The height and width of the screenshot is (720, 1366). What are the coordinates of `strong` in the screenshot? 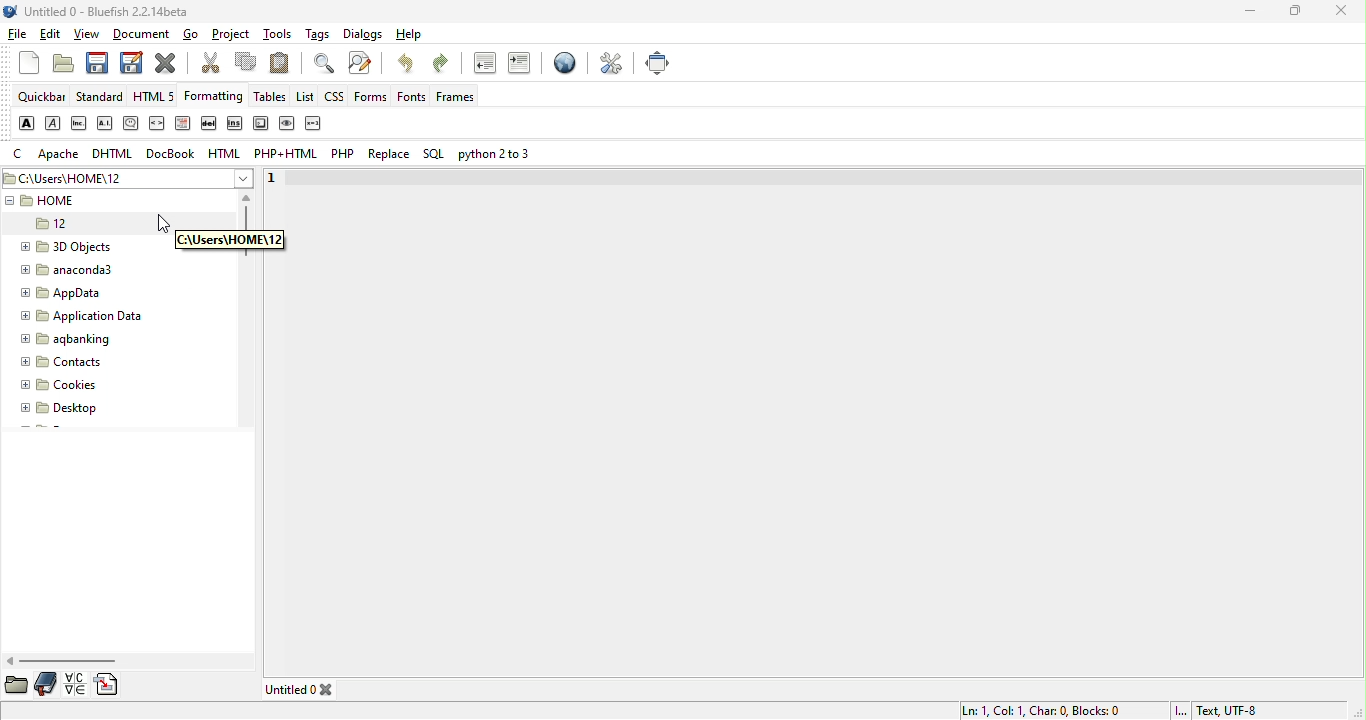 It's located at (25, 123).